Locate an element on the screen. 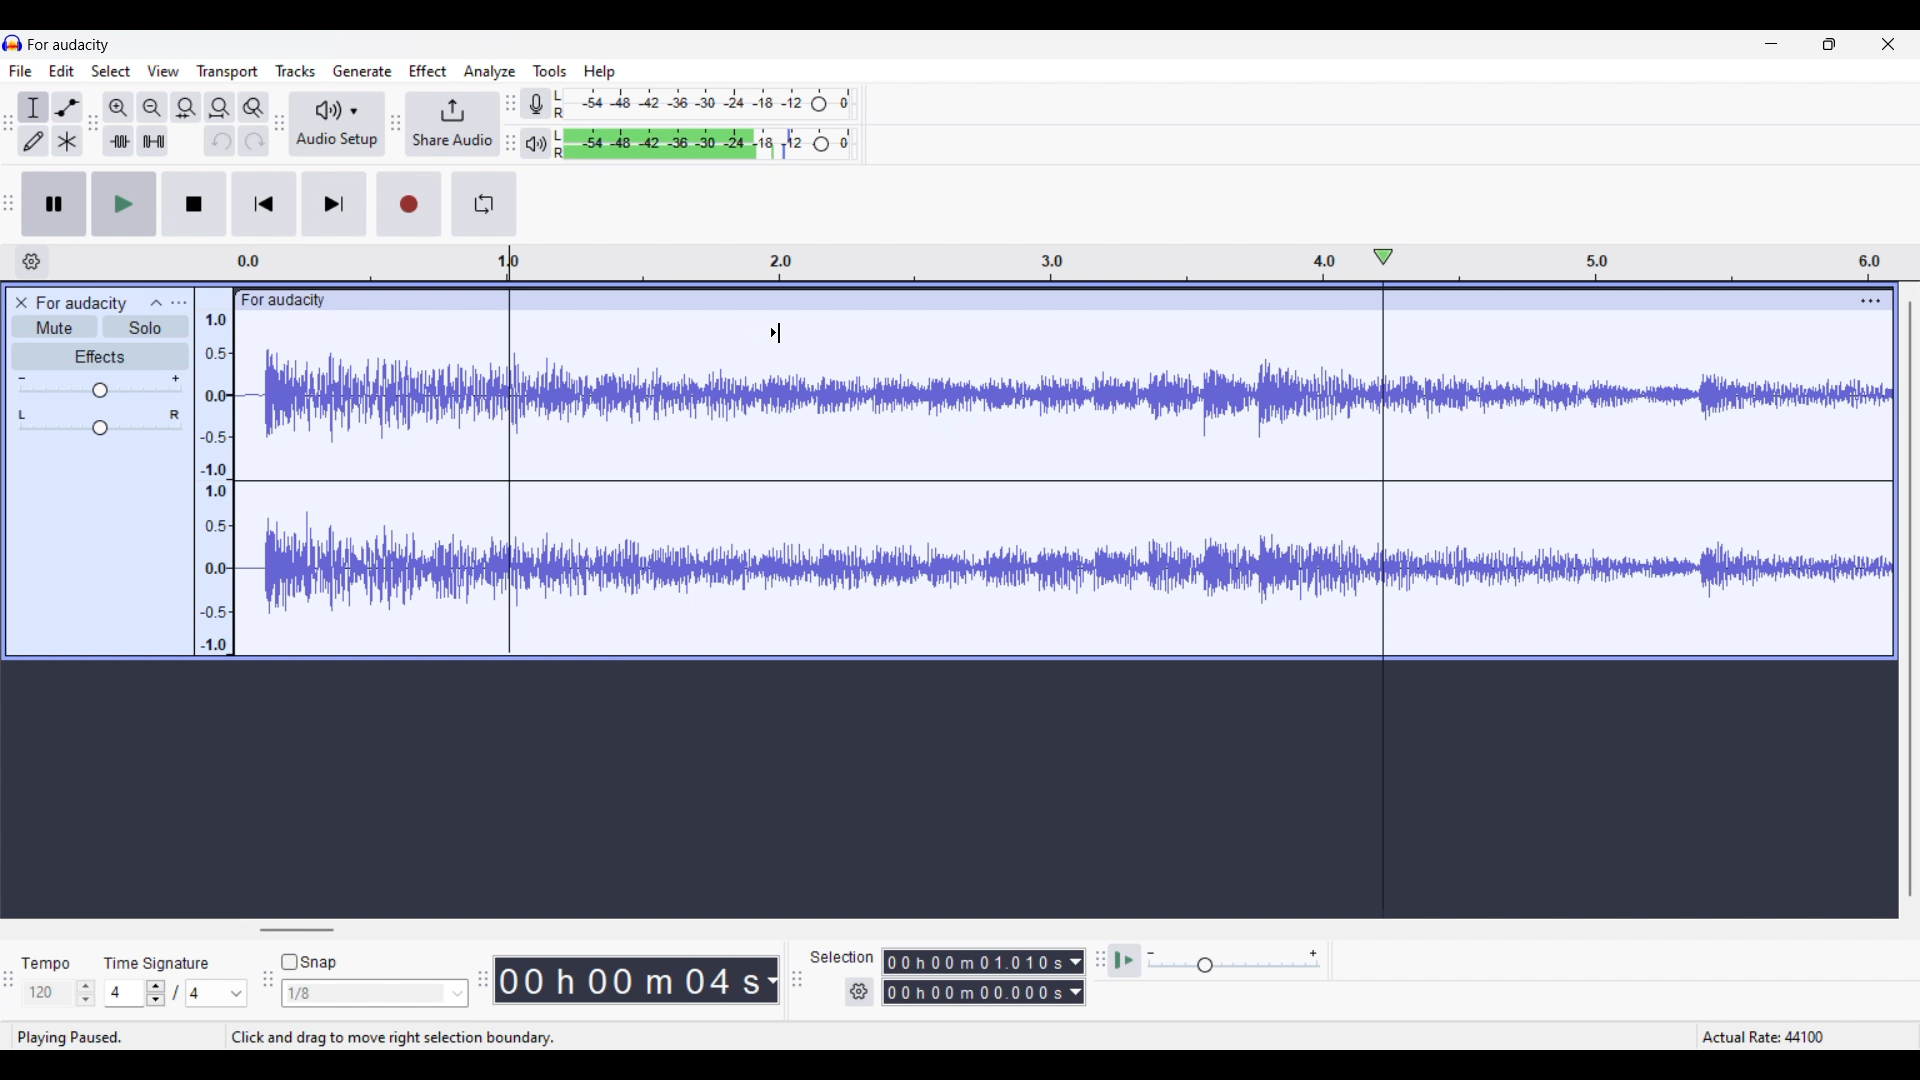 The image size is (1920, 1080). Undo is located at coordinates (220, 140).